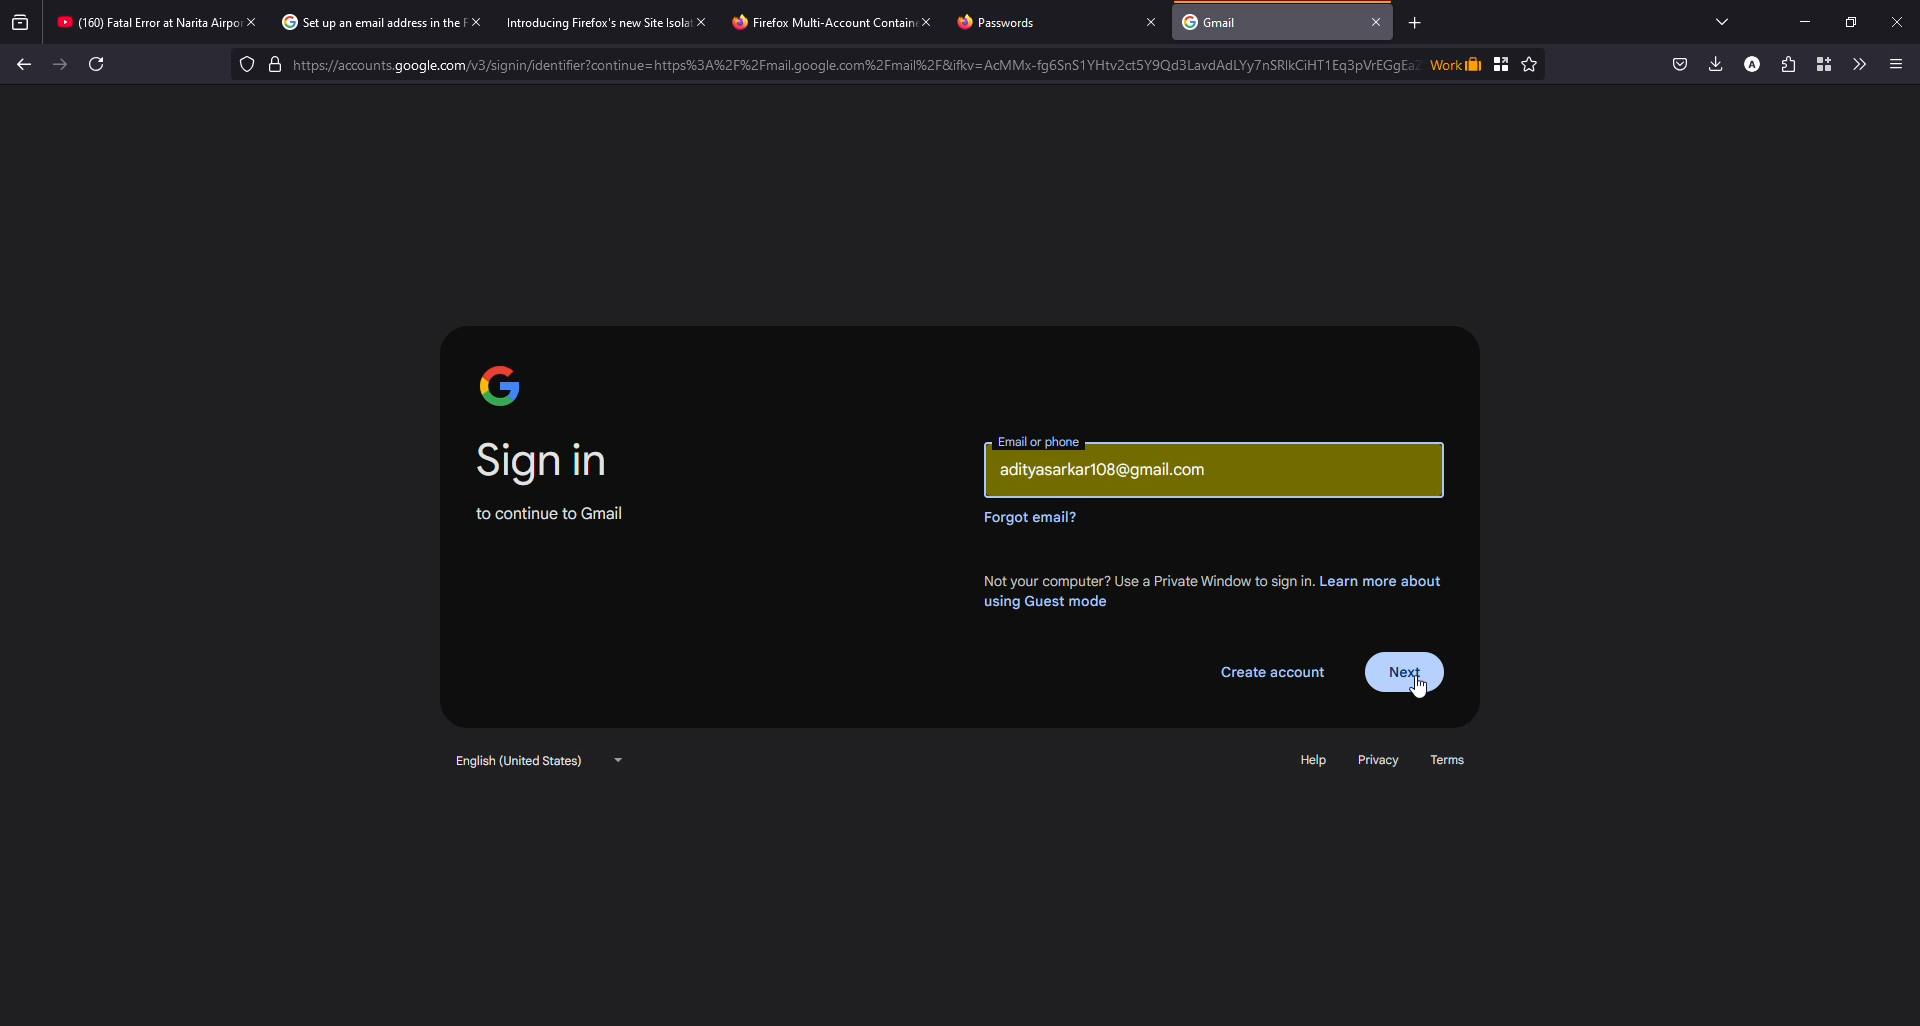 The width and height of the screenshot is (1920, 1026). What do you see at coordinates (1041, 441) in the screenshot?
I see `email` at bounding box center [1041, 441].